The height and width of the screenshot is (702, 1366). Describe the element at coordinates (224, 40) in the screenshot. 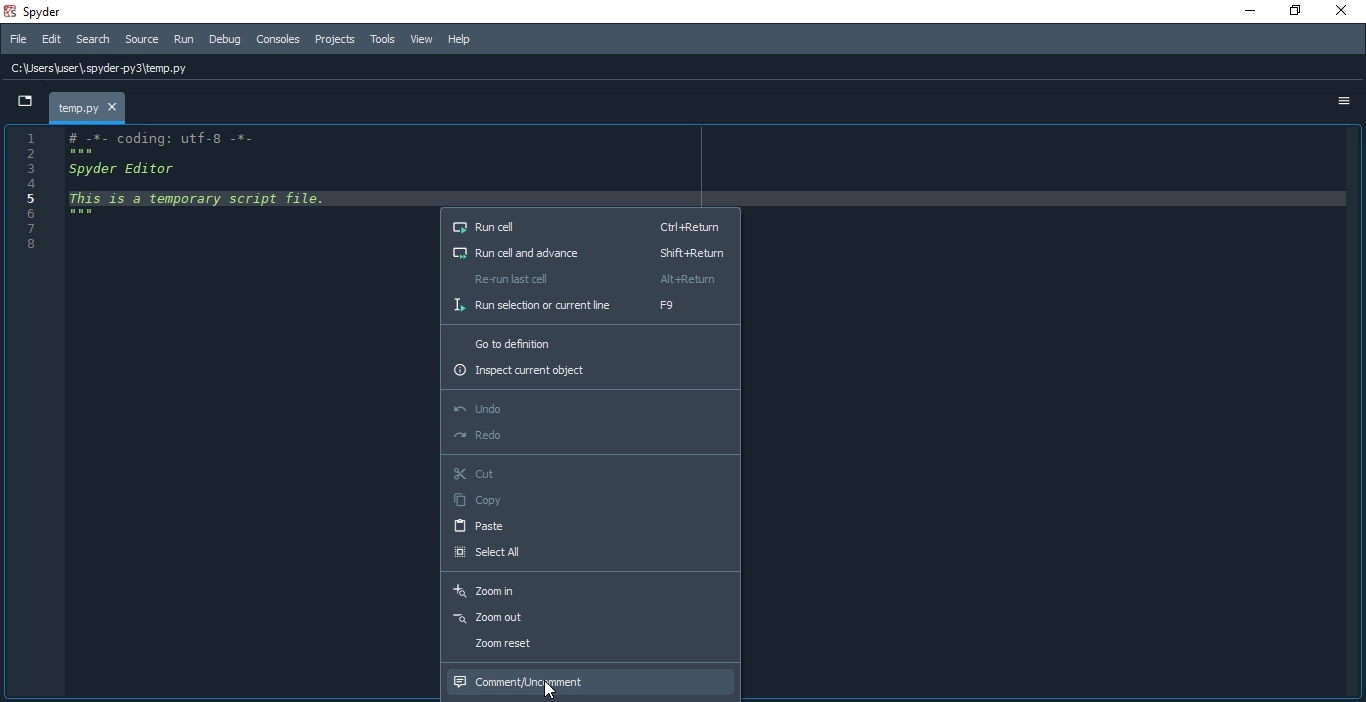

I see `Debug` at that location.